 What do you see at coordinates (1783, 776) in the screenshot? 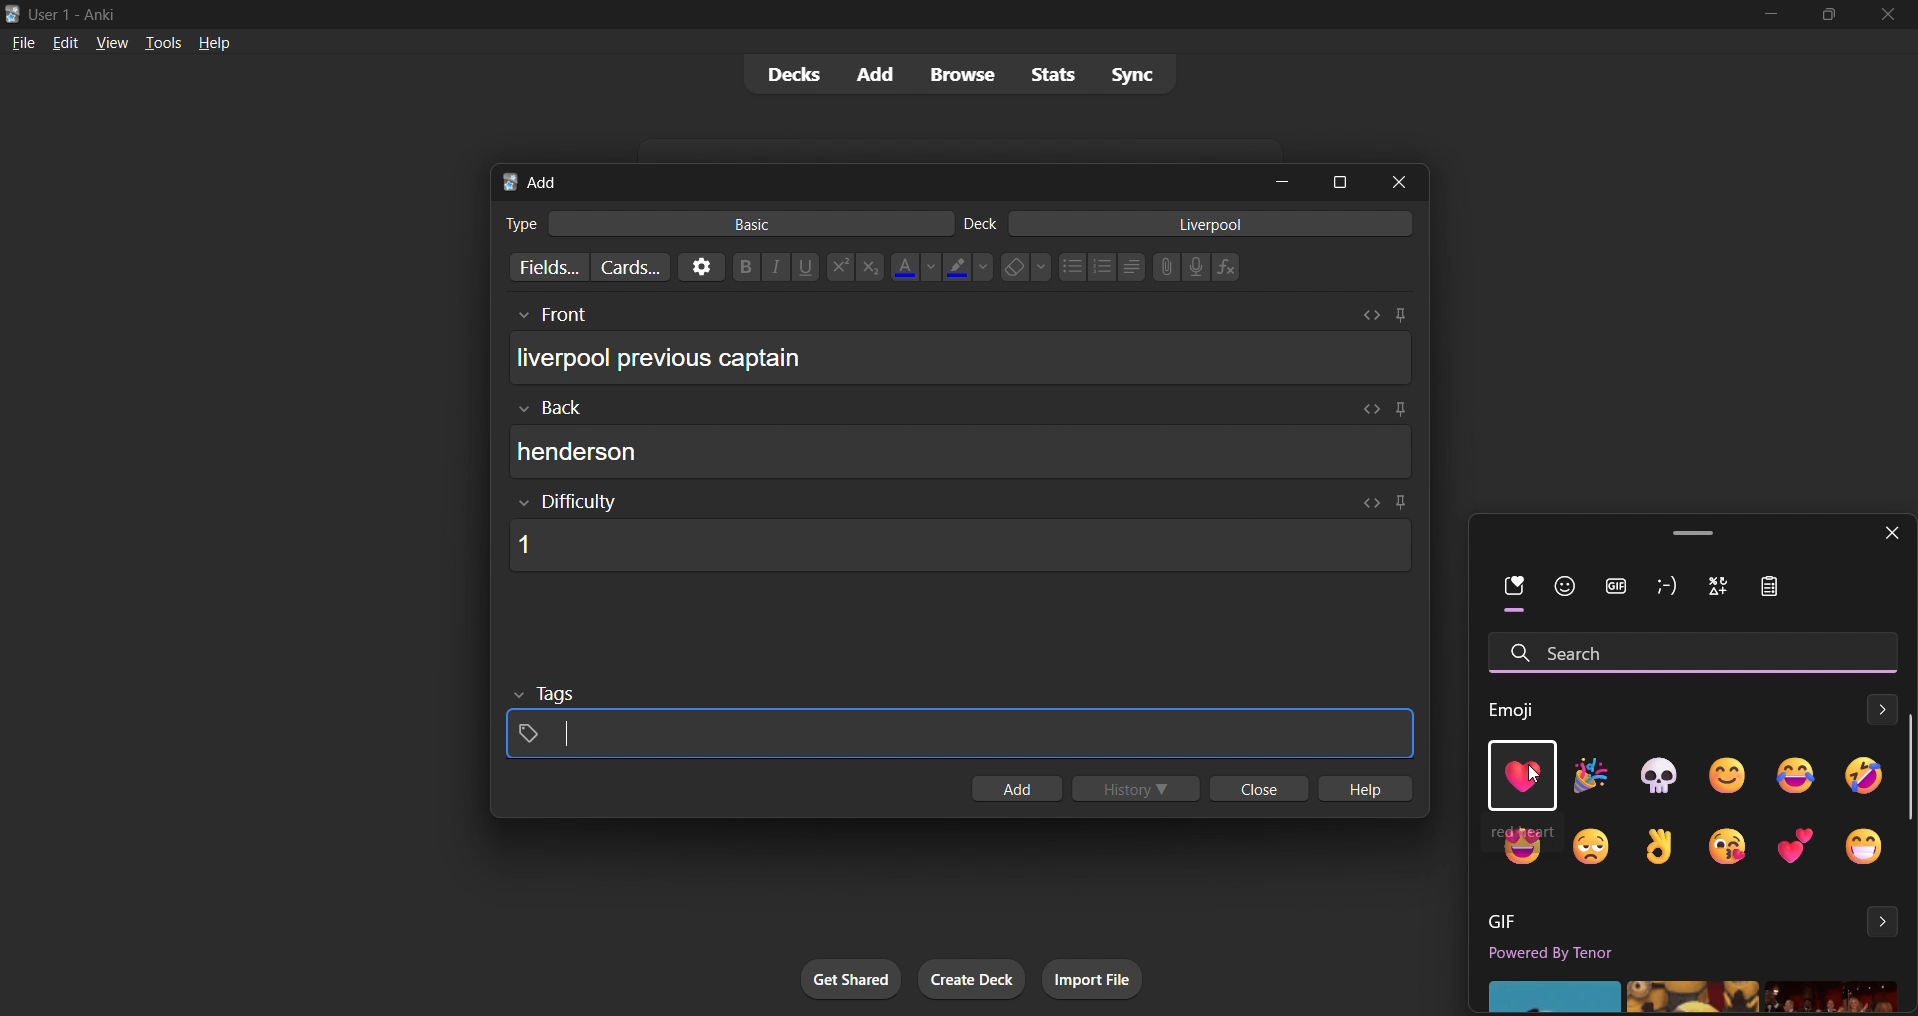
I see `emoji` at bounding box center [1783, 776].